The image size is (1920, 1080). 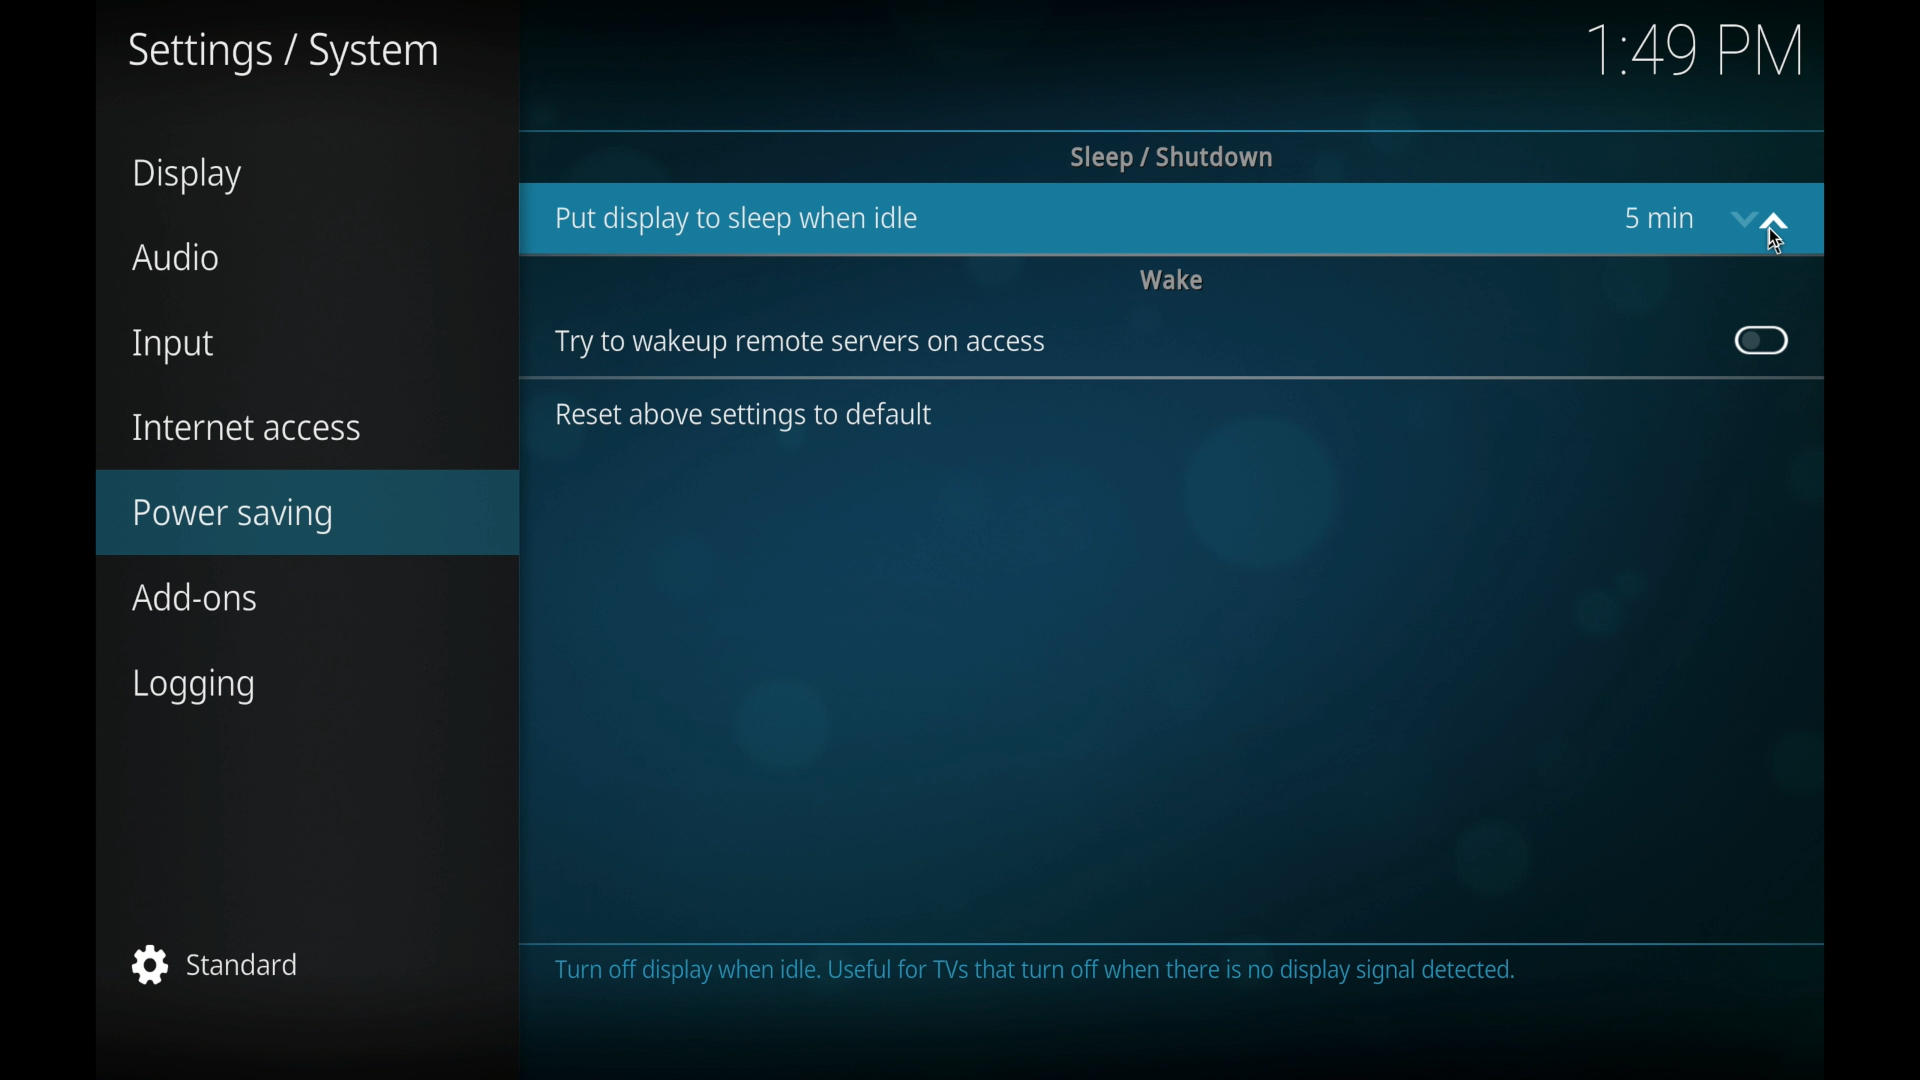 I want to click on logging, so click(x=193, y=687).